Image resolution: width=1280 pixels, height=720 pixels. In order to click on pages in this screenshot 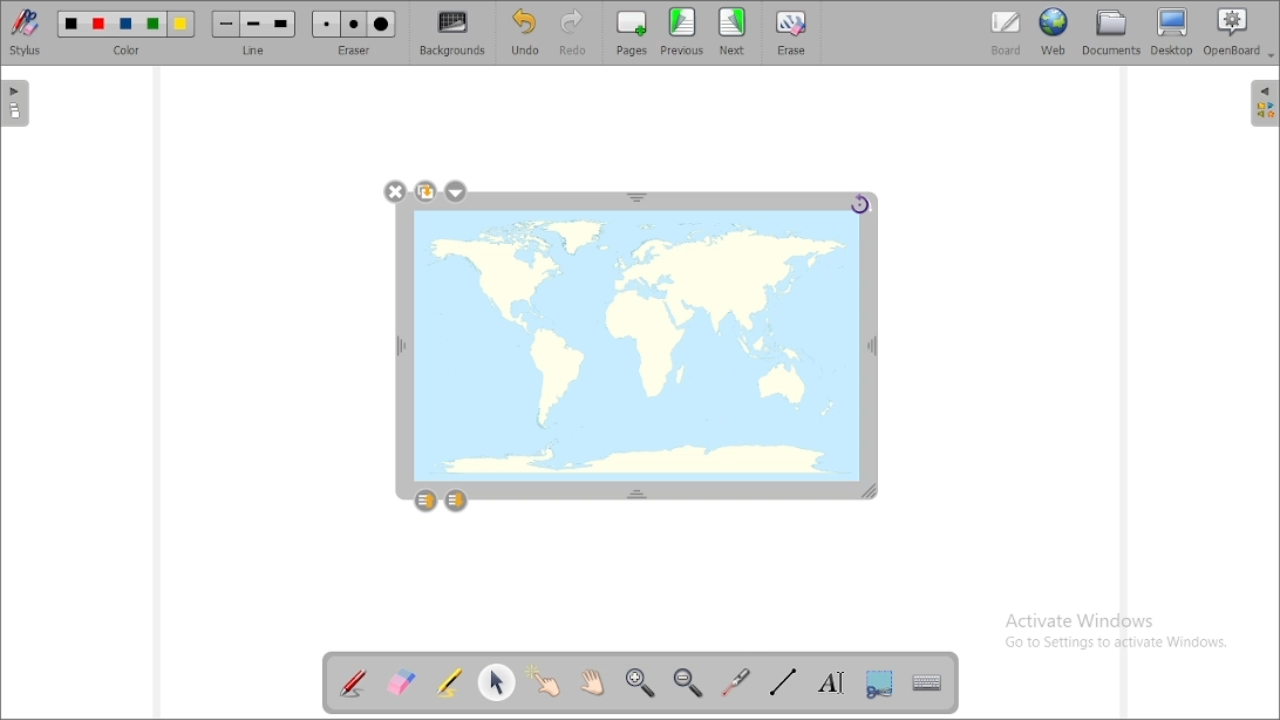, I will do `click(632, 33)`.